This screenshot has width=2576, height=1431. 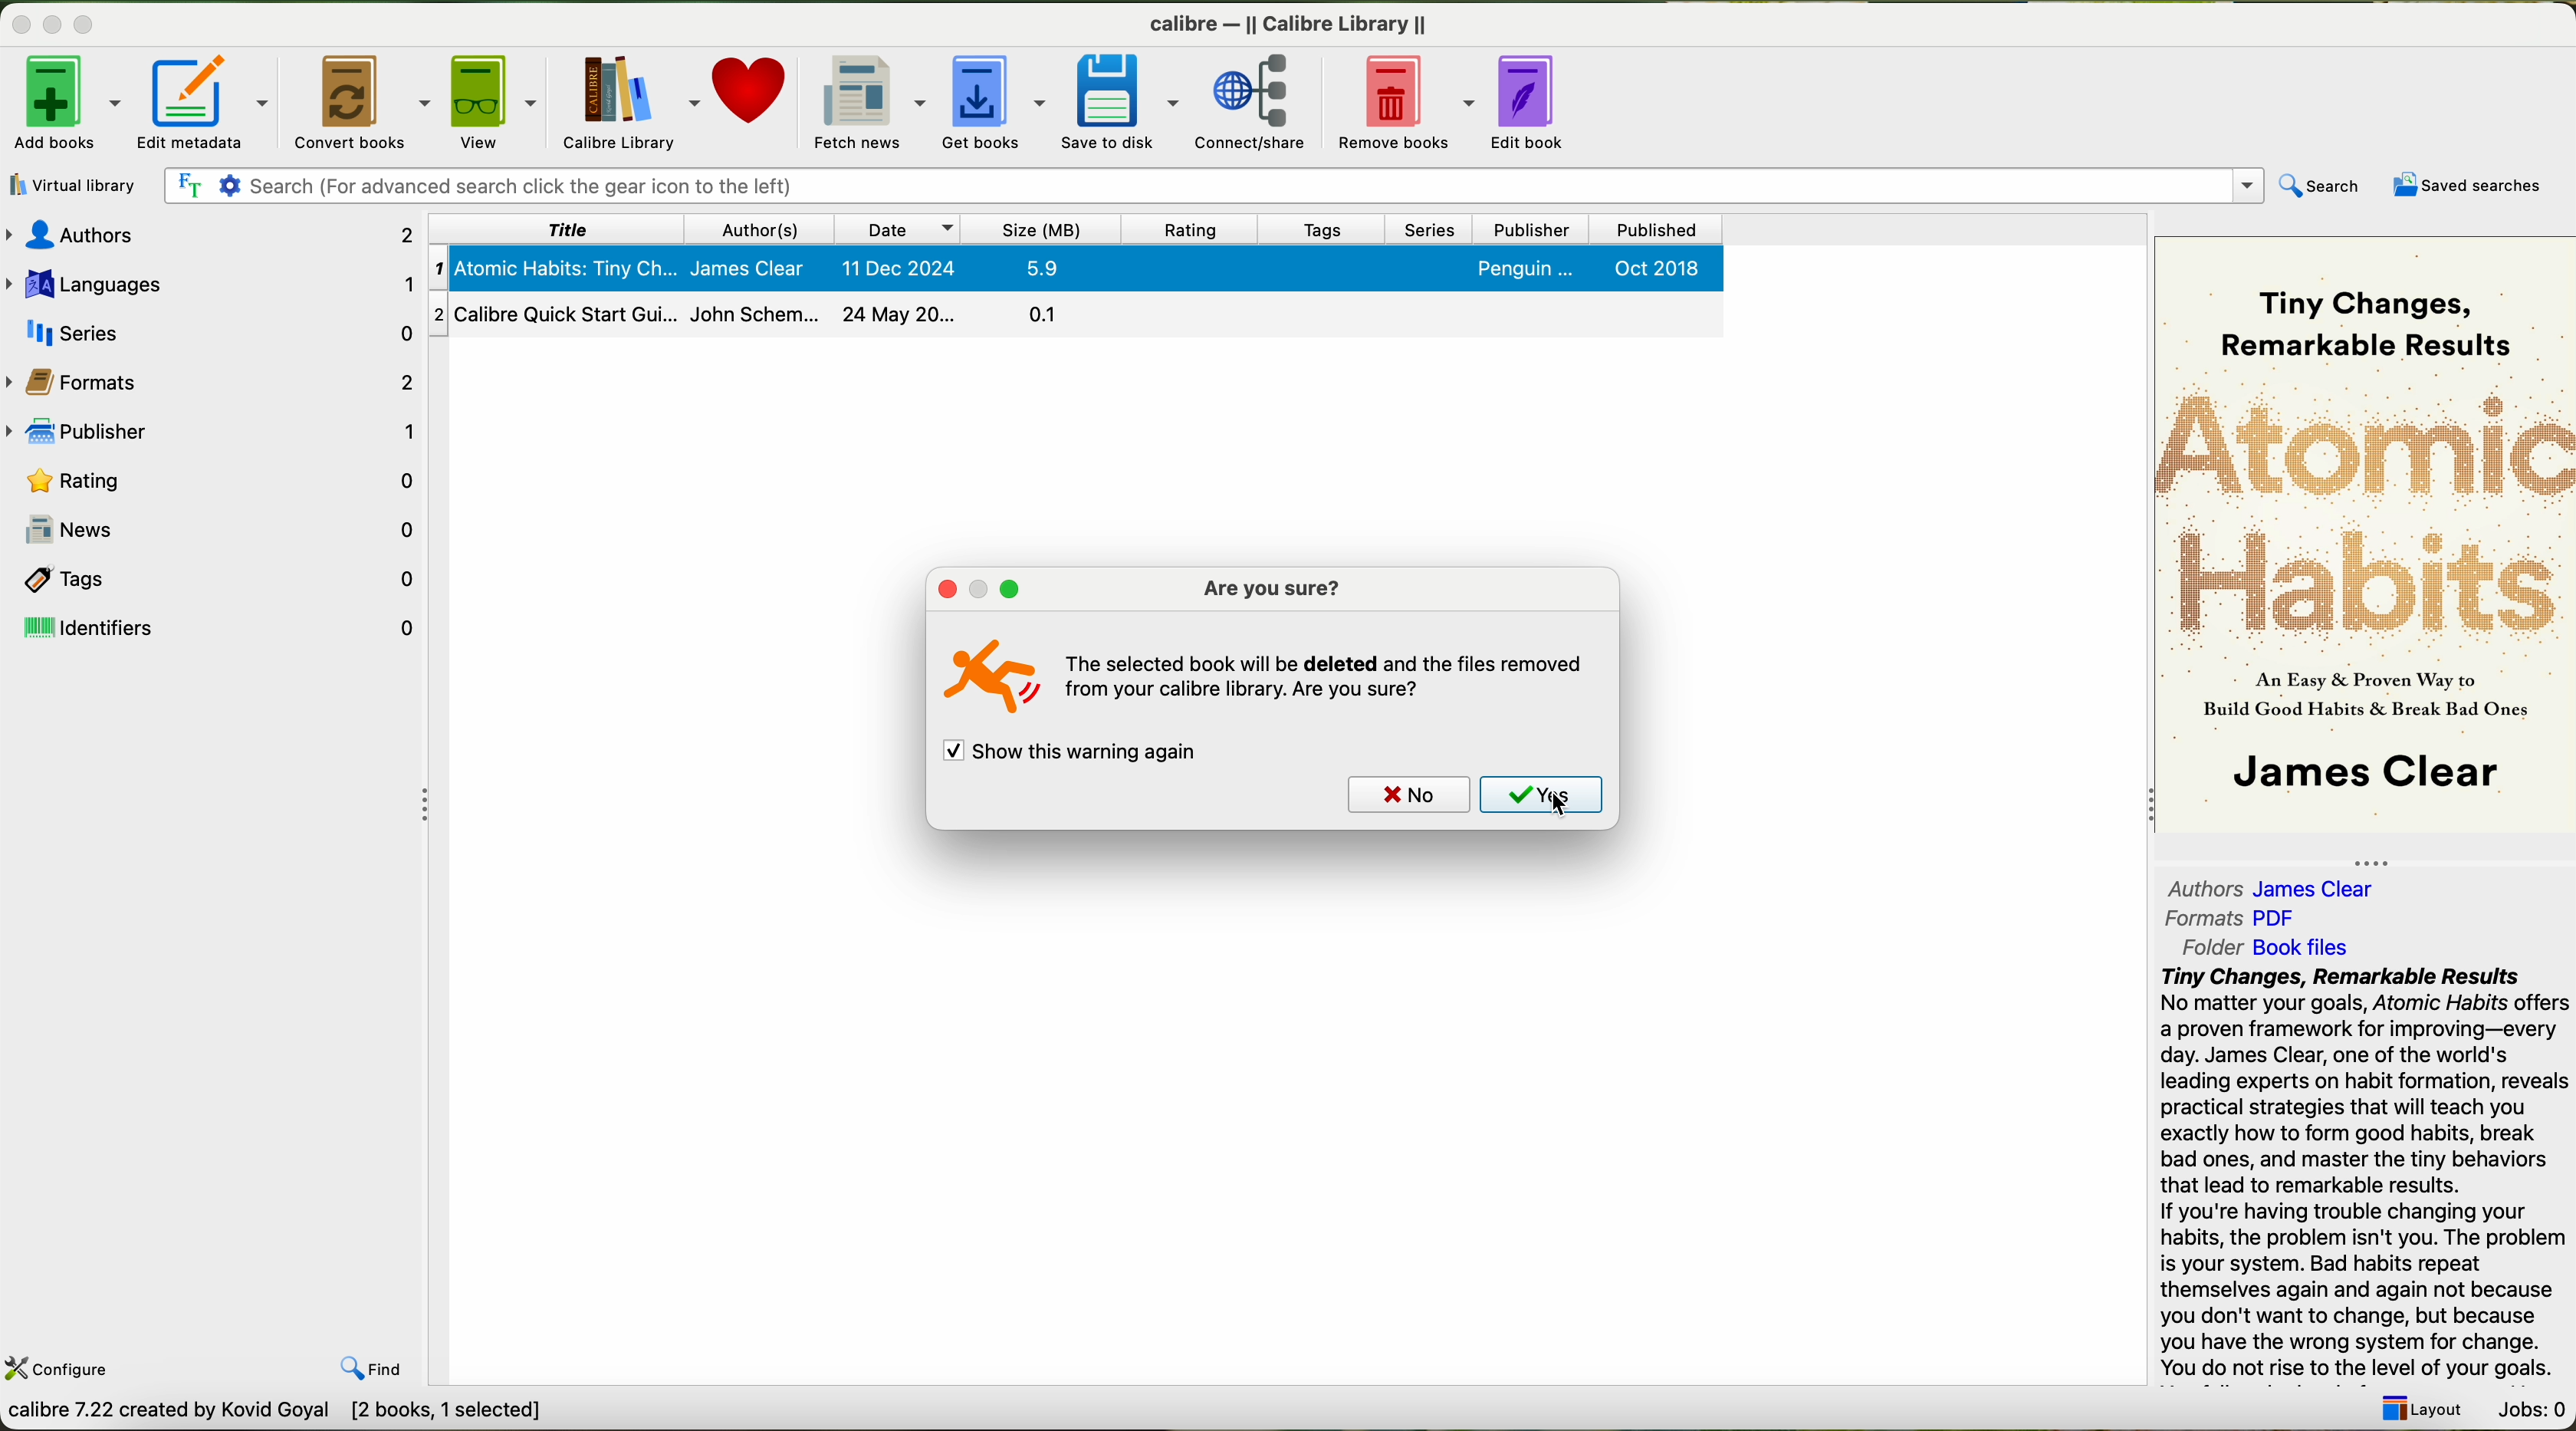 I want to click on languages, so click(x=209, y=283).